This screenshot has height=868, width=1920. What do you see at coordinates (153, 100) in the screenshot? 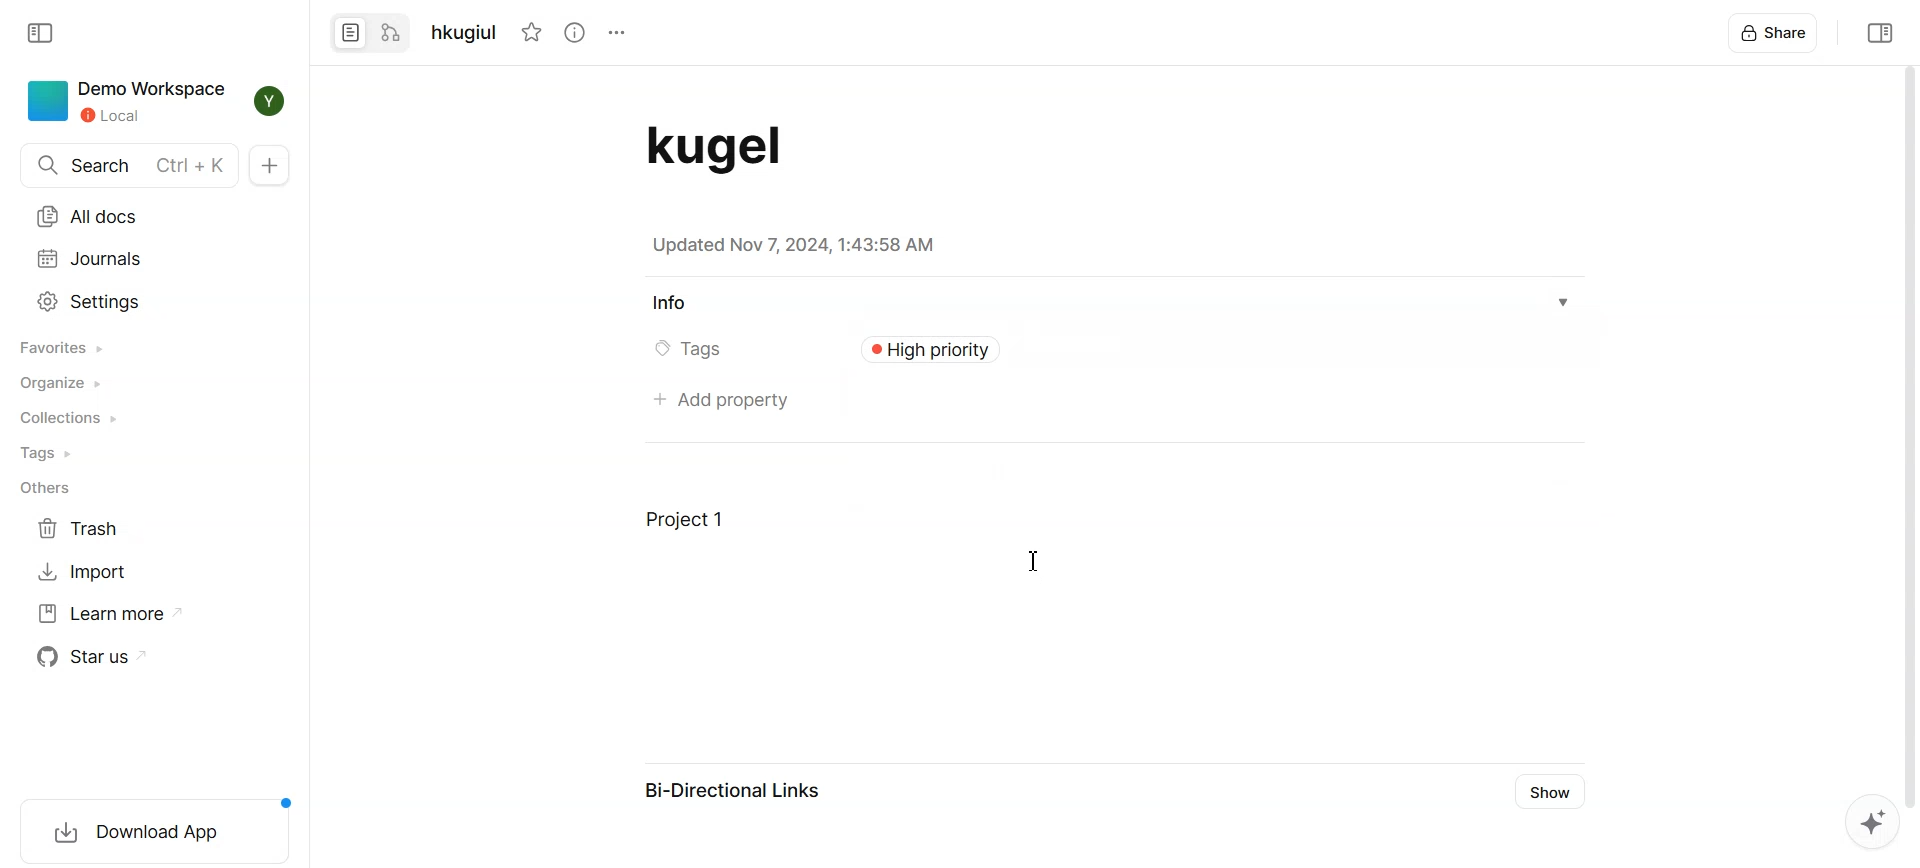
I see `Demo Workspace Local` at bounding box center [153, 100].